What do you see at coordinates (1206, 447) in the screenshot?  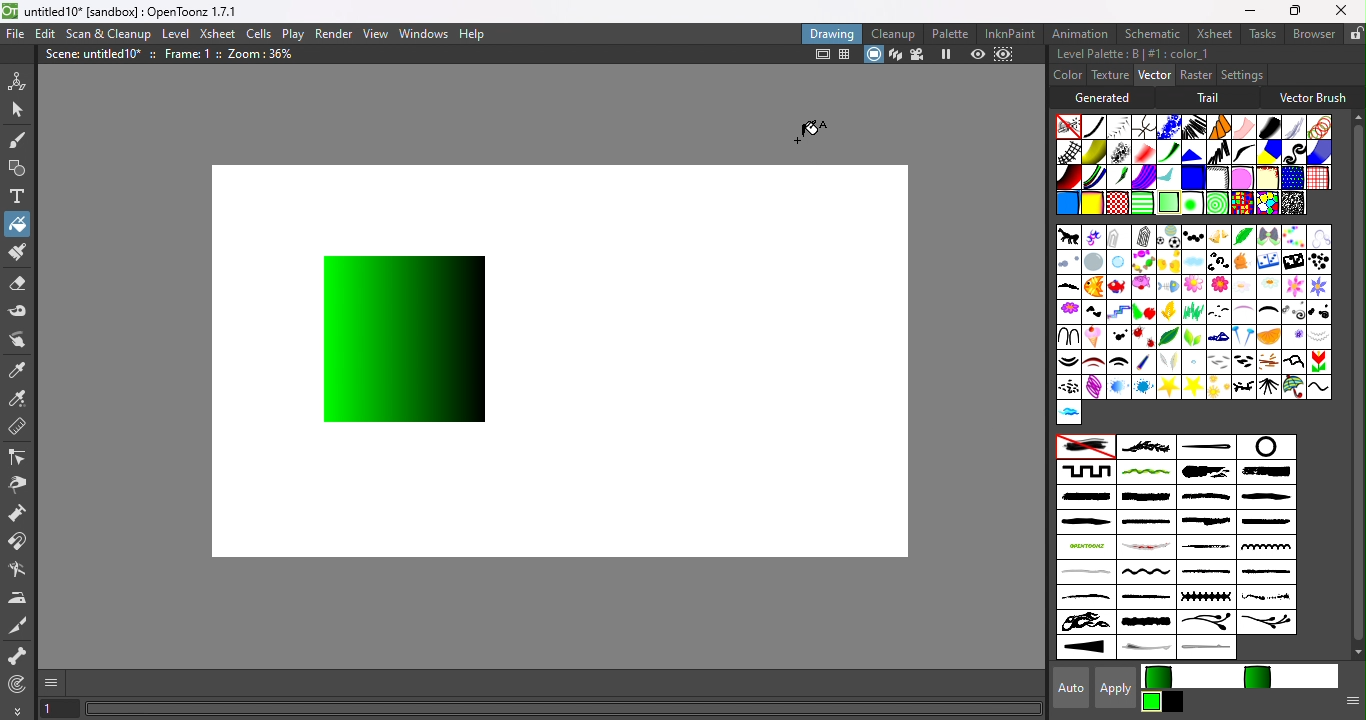 I see `Buttonhole` at bounding box center [1206, 447].